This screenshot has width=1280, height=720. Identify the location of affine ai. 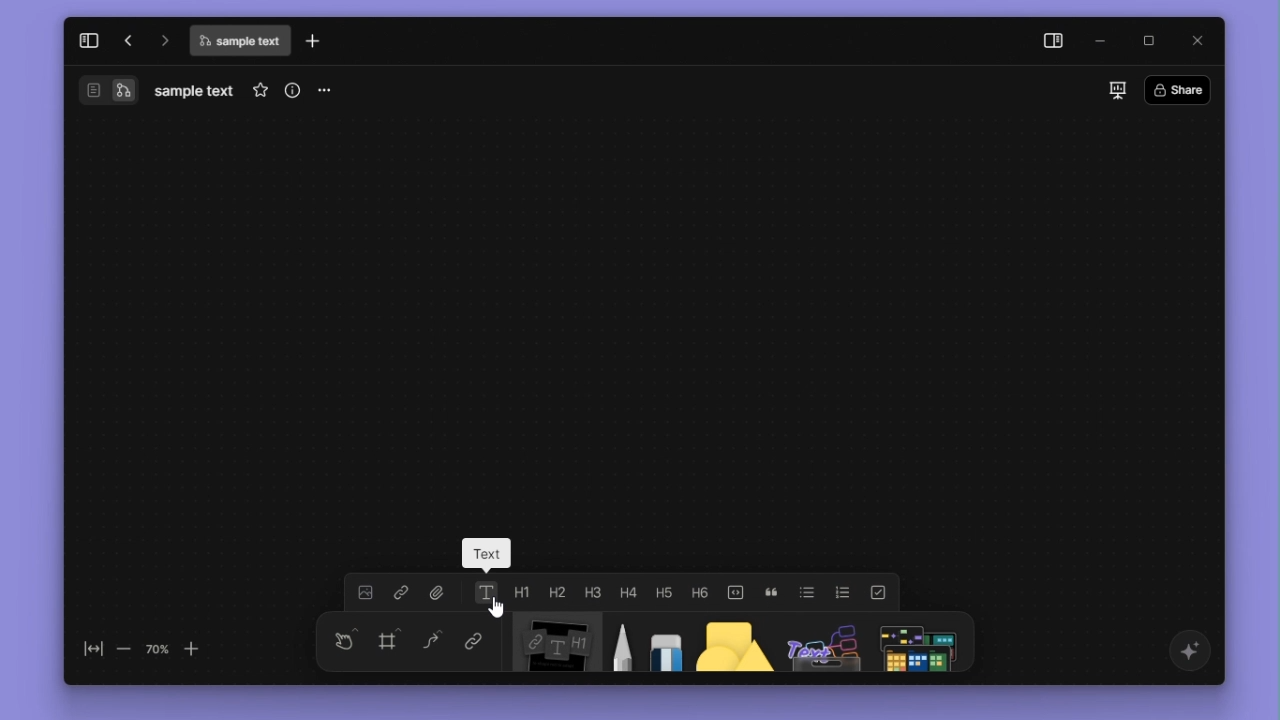
(1187, 651).